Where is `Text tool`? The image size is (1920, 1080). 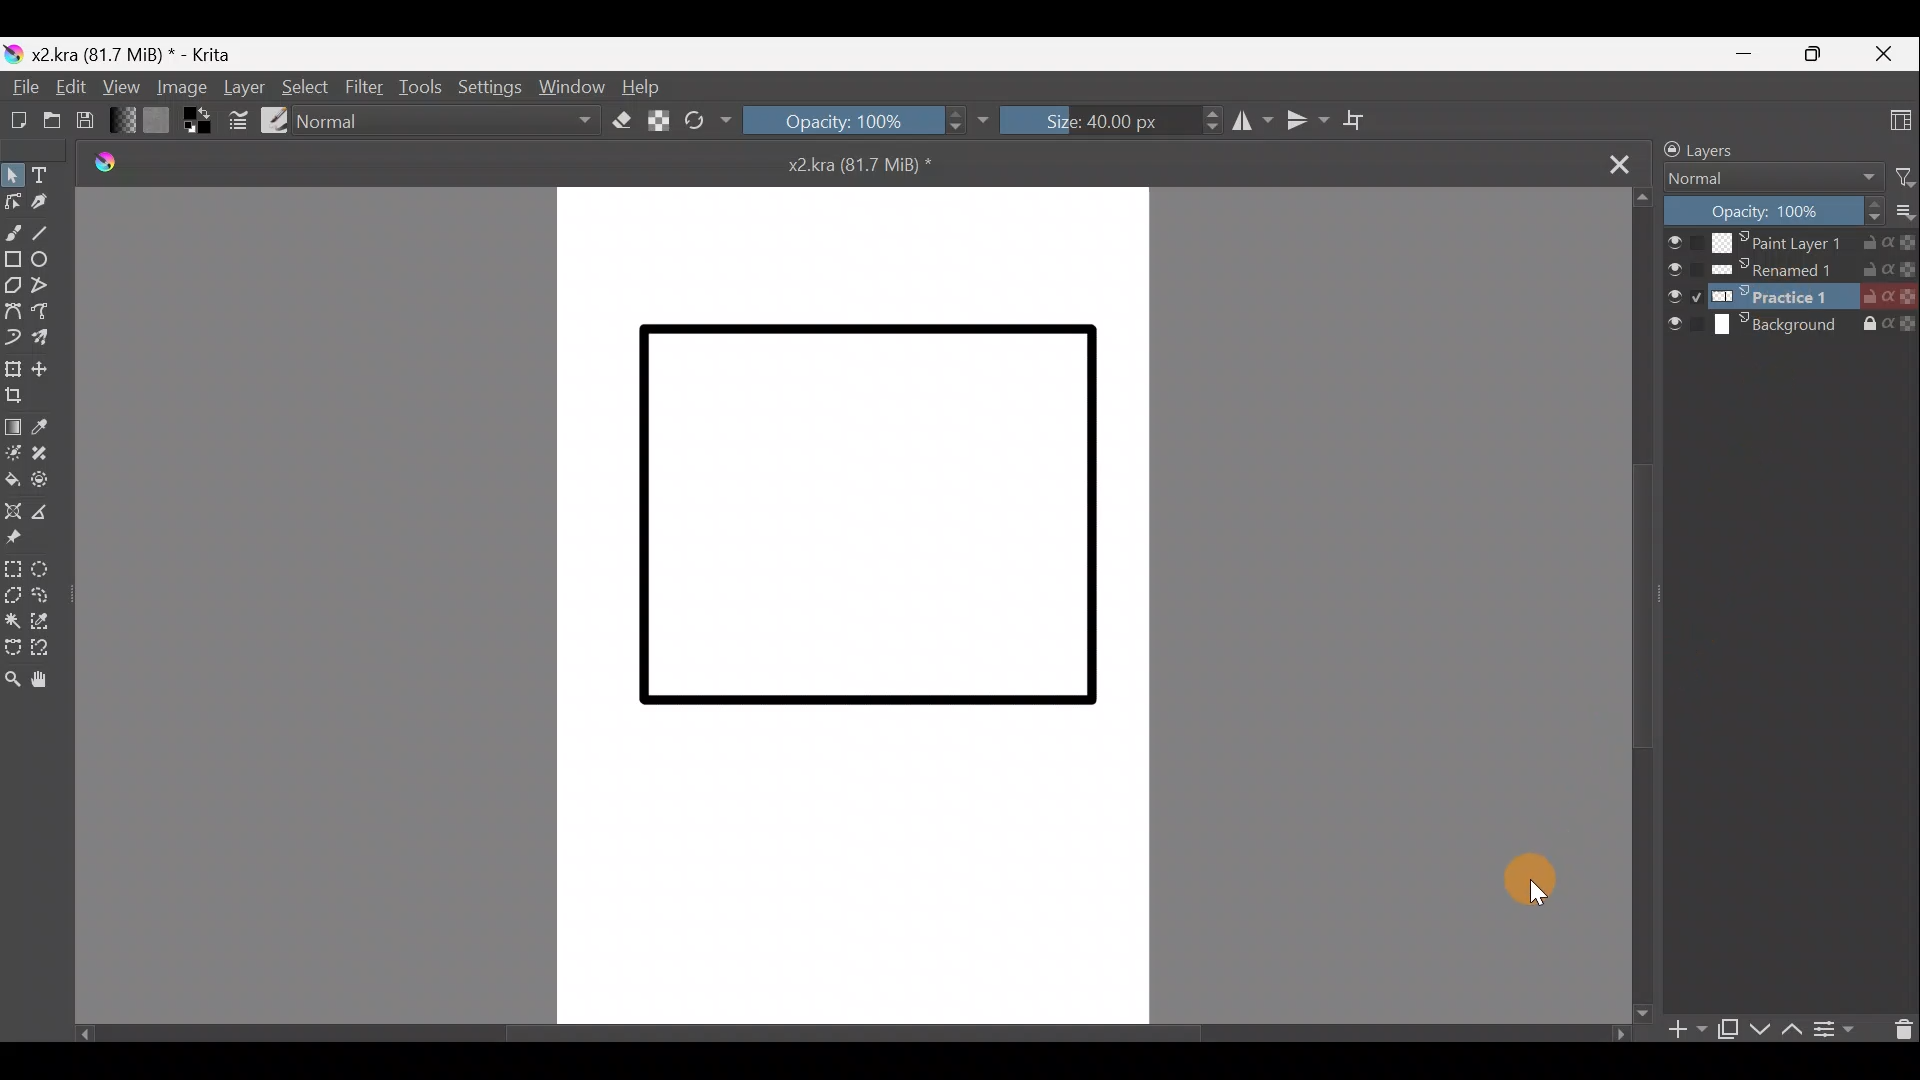 Text tool is located at coordinates (46, 174).